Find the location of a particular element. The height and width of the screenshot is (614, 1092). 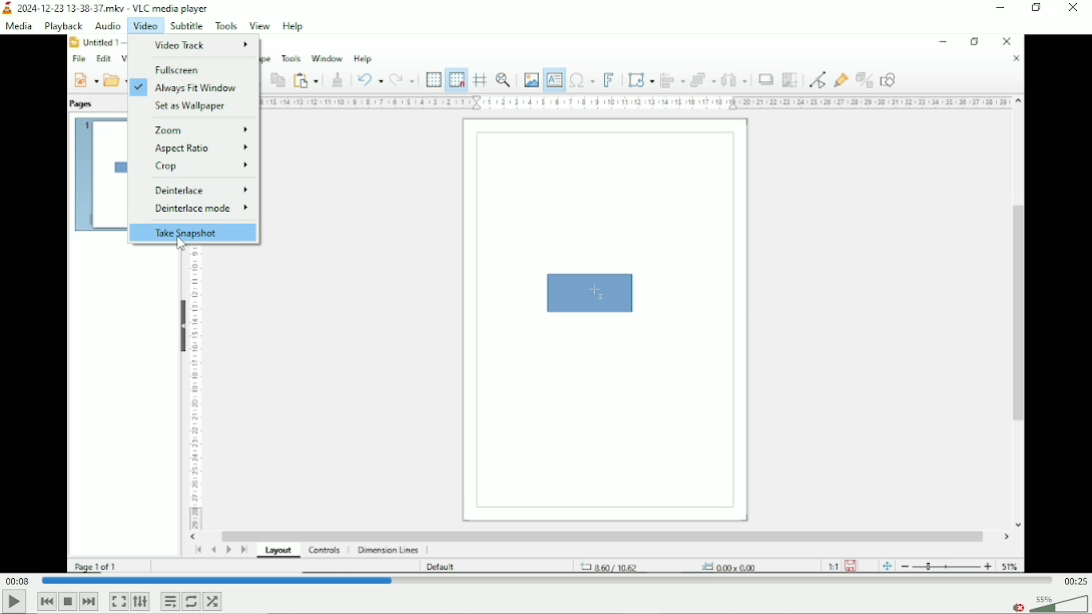

2024-12-23 13-38-37.mkv VLC media player is located at coordinates (109, 8).